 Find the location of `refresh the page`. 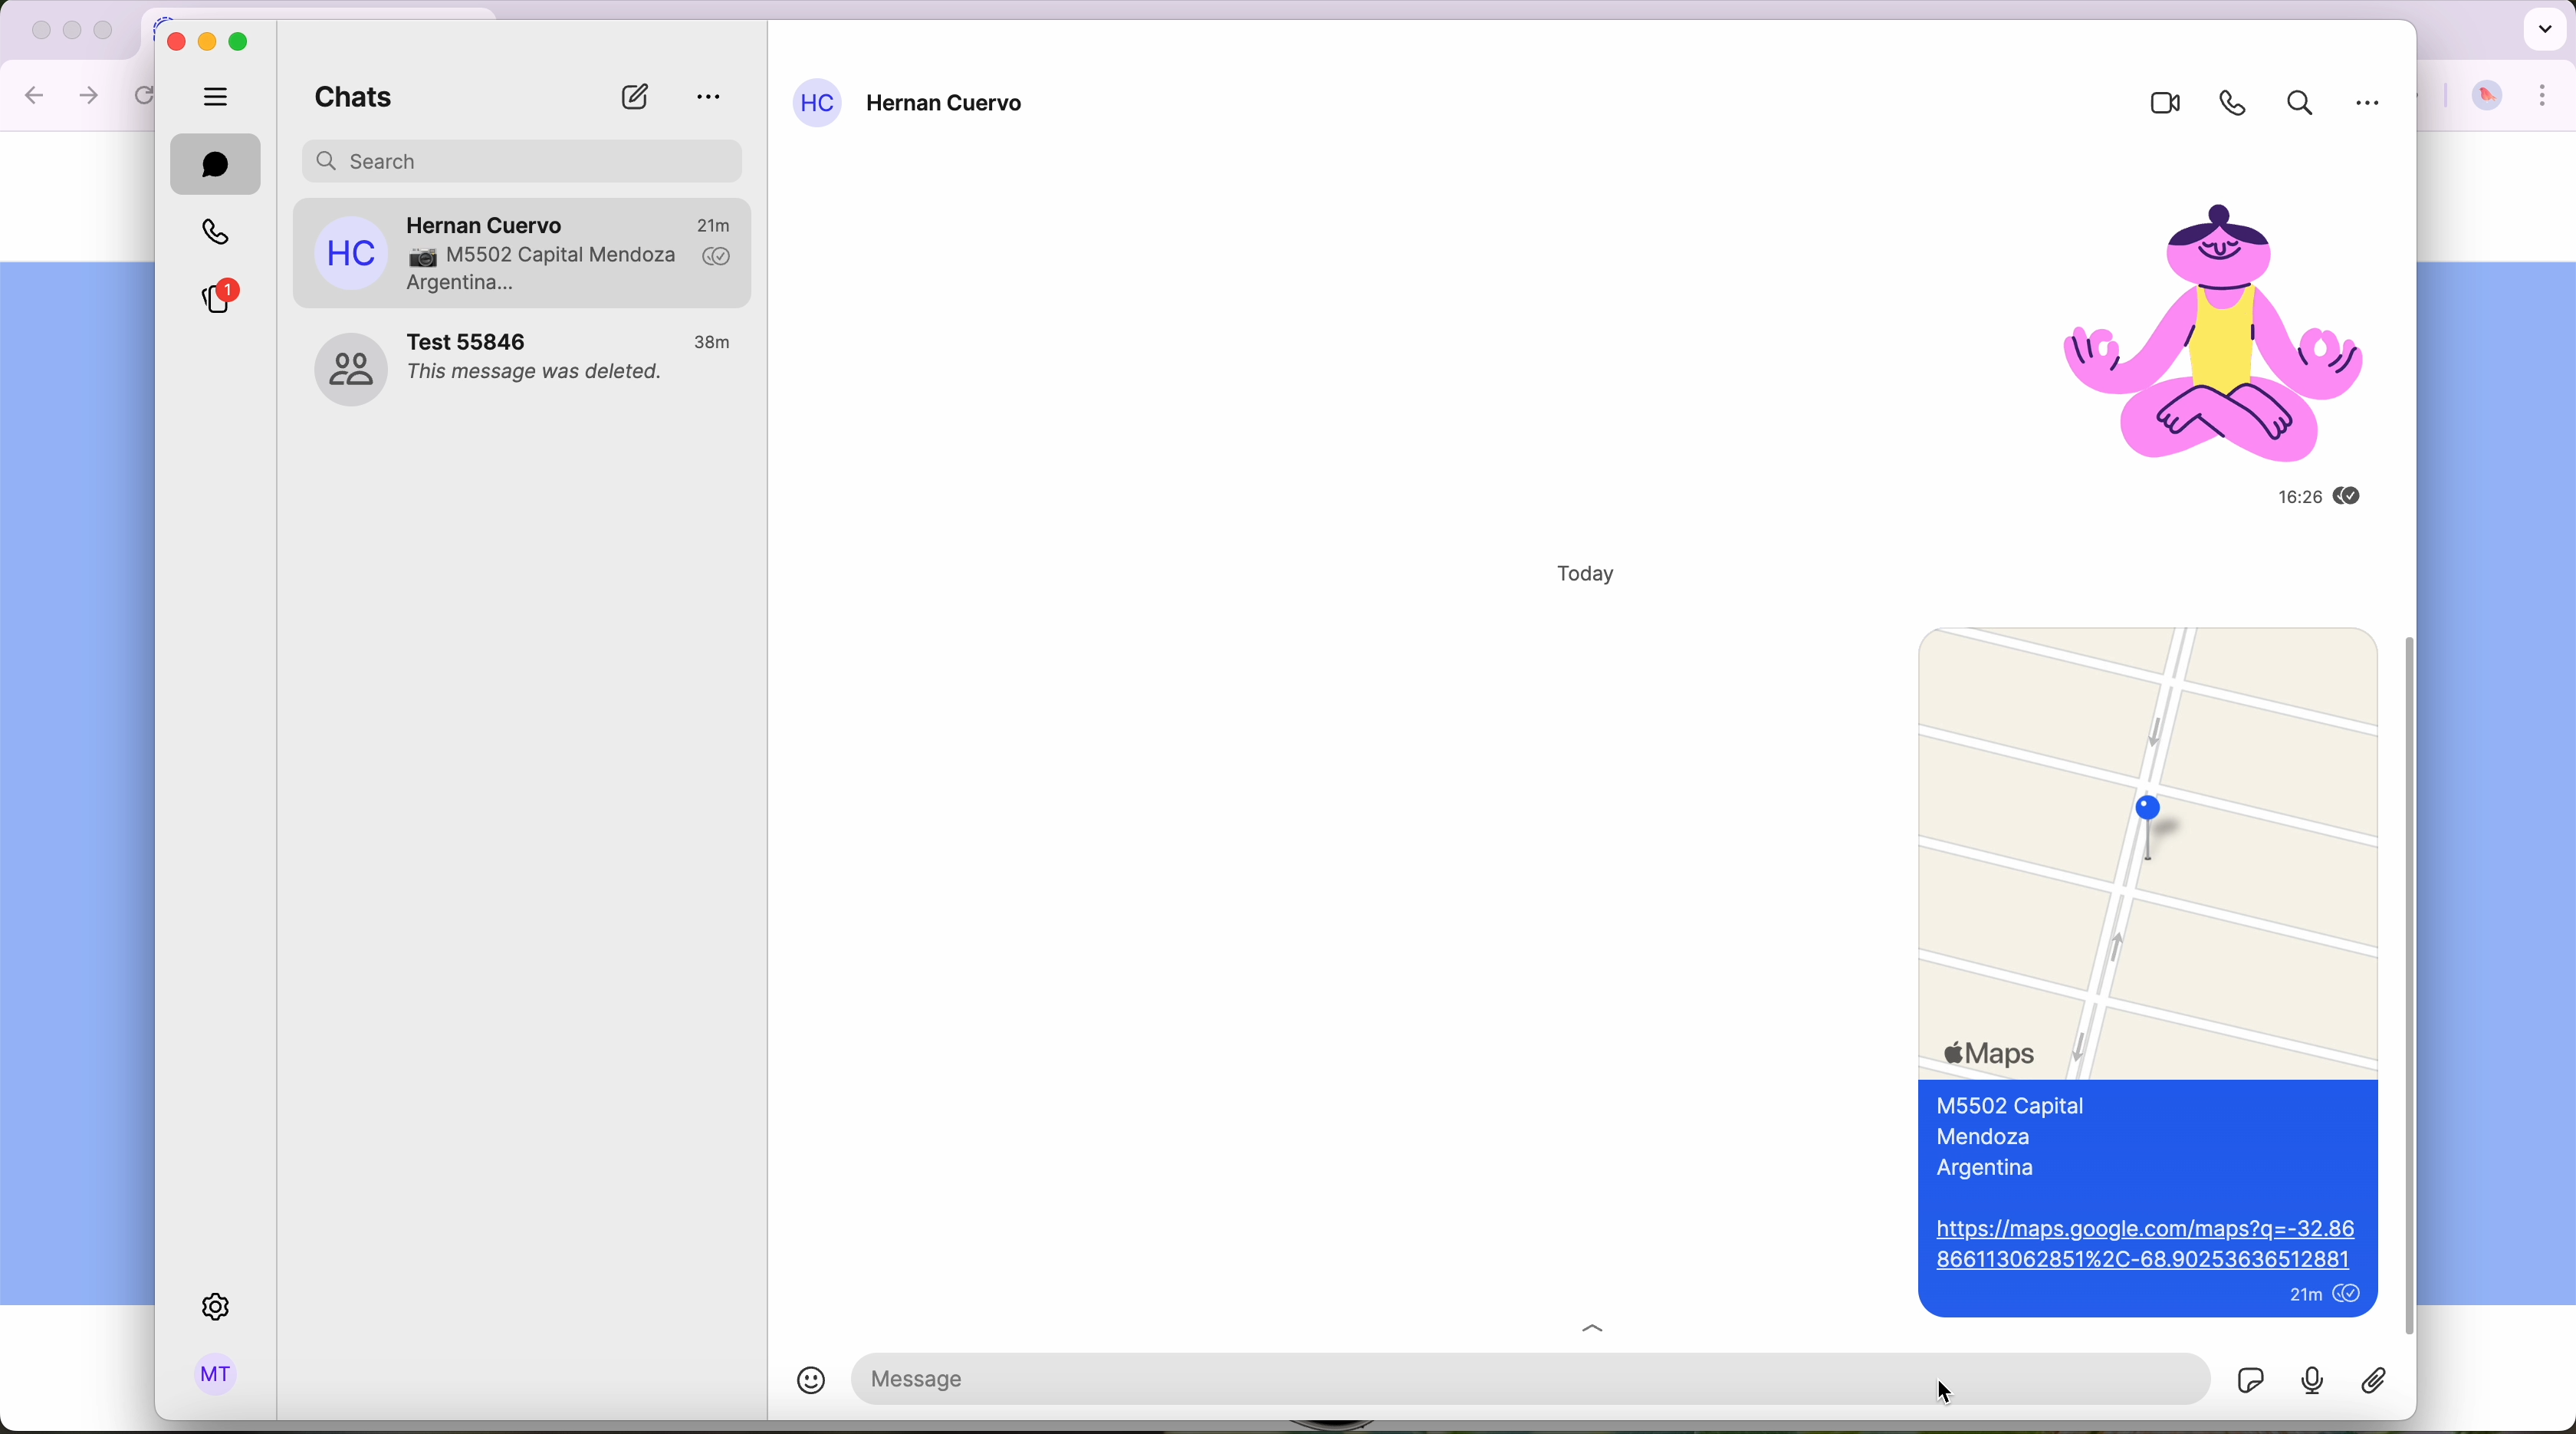

refresh the page is located at coordinates (148, 95).